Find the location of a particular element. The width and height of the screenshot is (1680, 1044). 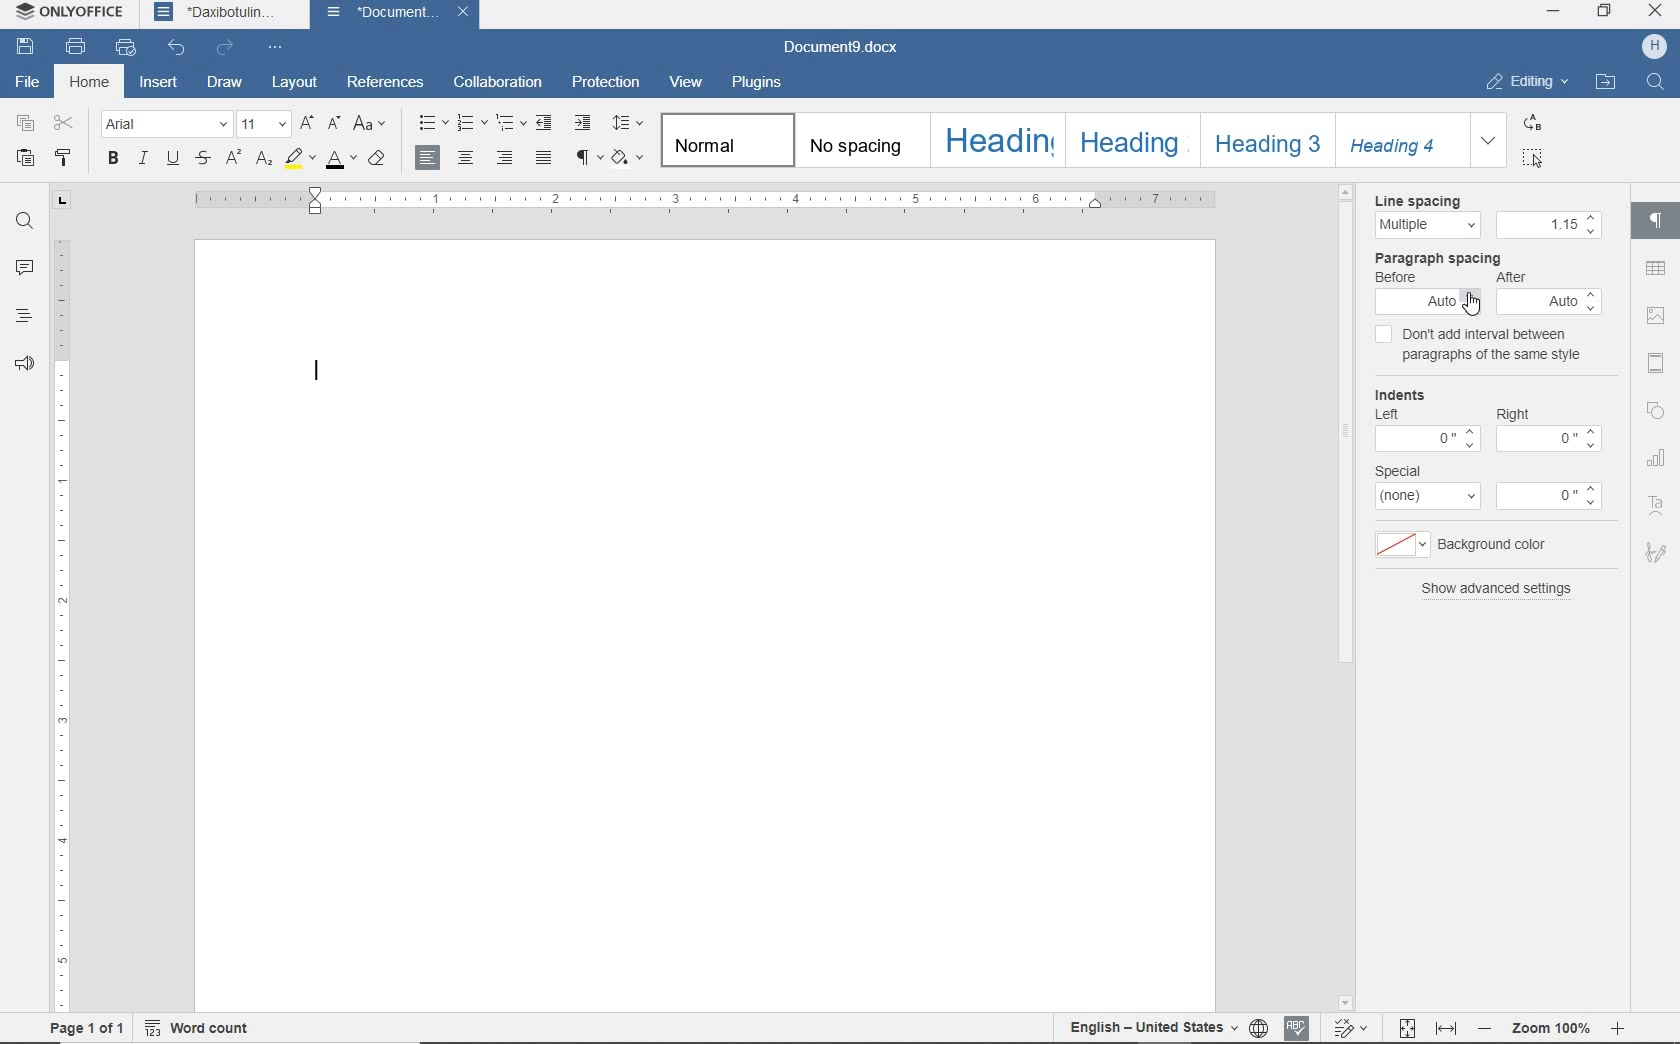

EDITING is located at coordinates (1526, 80).